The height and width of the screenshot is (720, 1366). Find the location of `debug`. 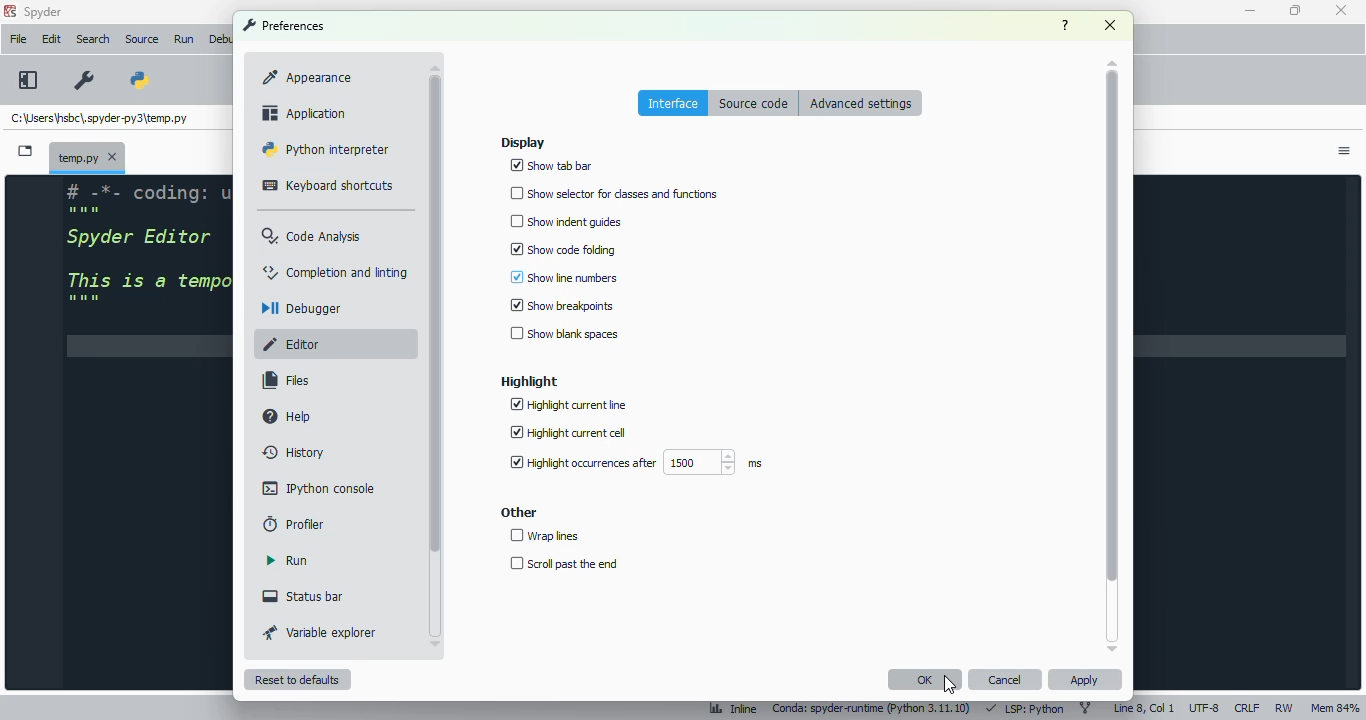

debug is located at coordinates (221, 39).